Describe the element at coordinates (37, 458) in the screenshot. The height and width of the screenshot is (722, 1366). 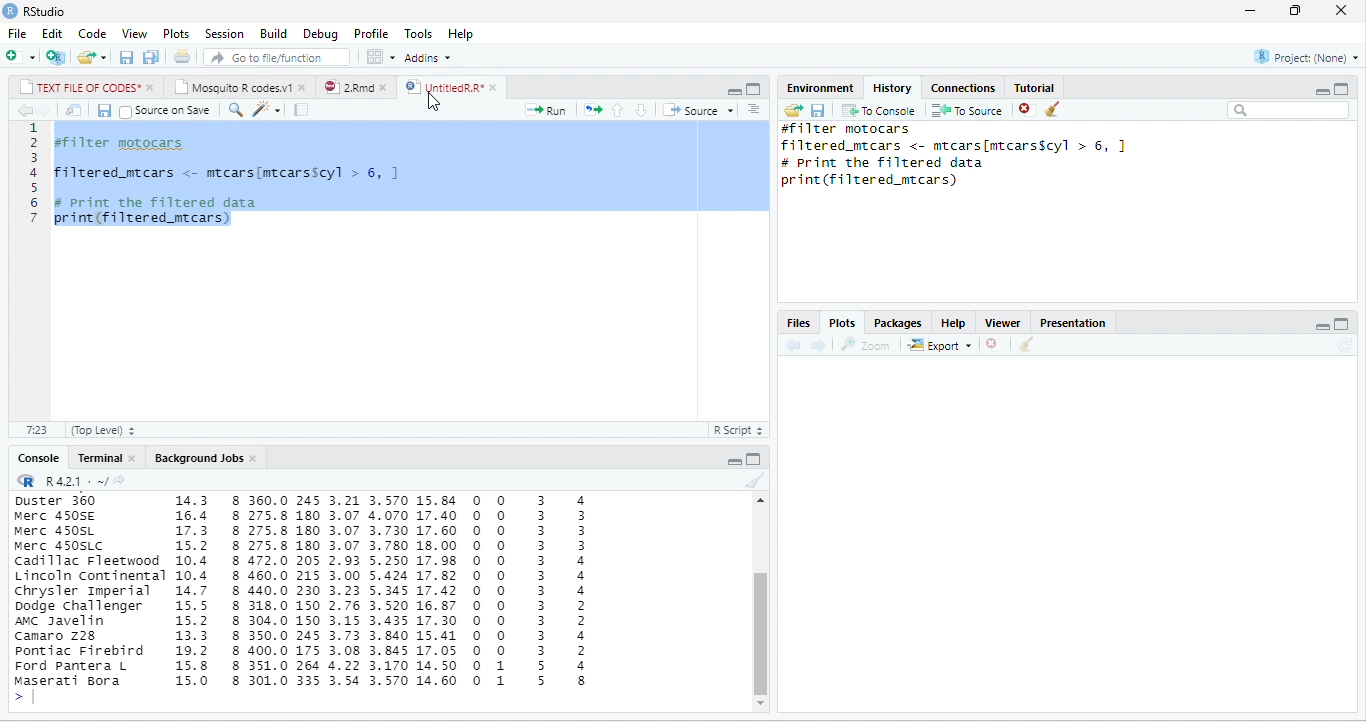
I see `Console` at that location.